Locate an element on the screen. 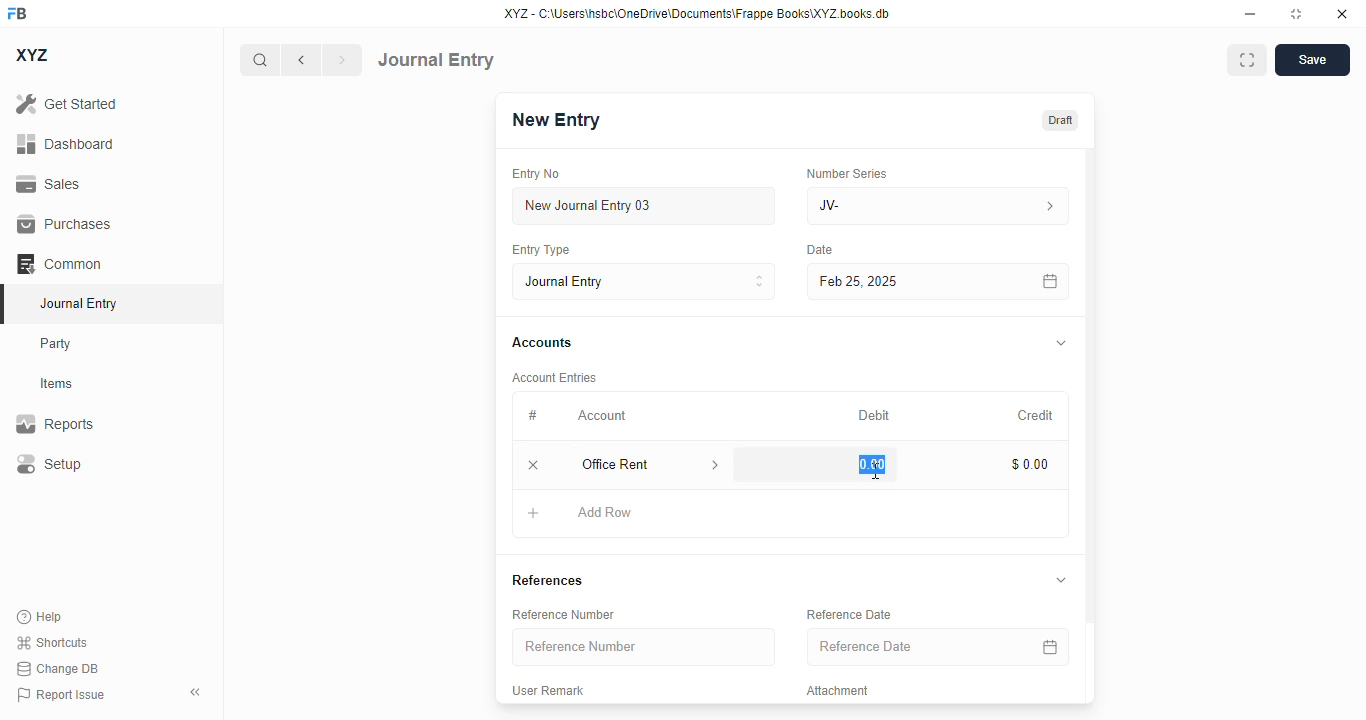  dashboard is located at coordinates (66, 144).